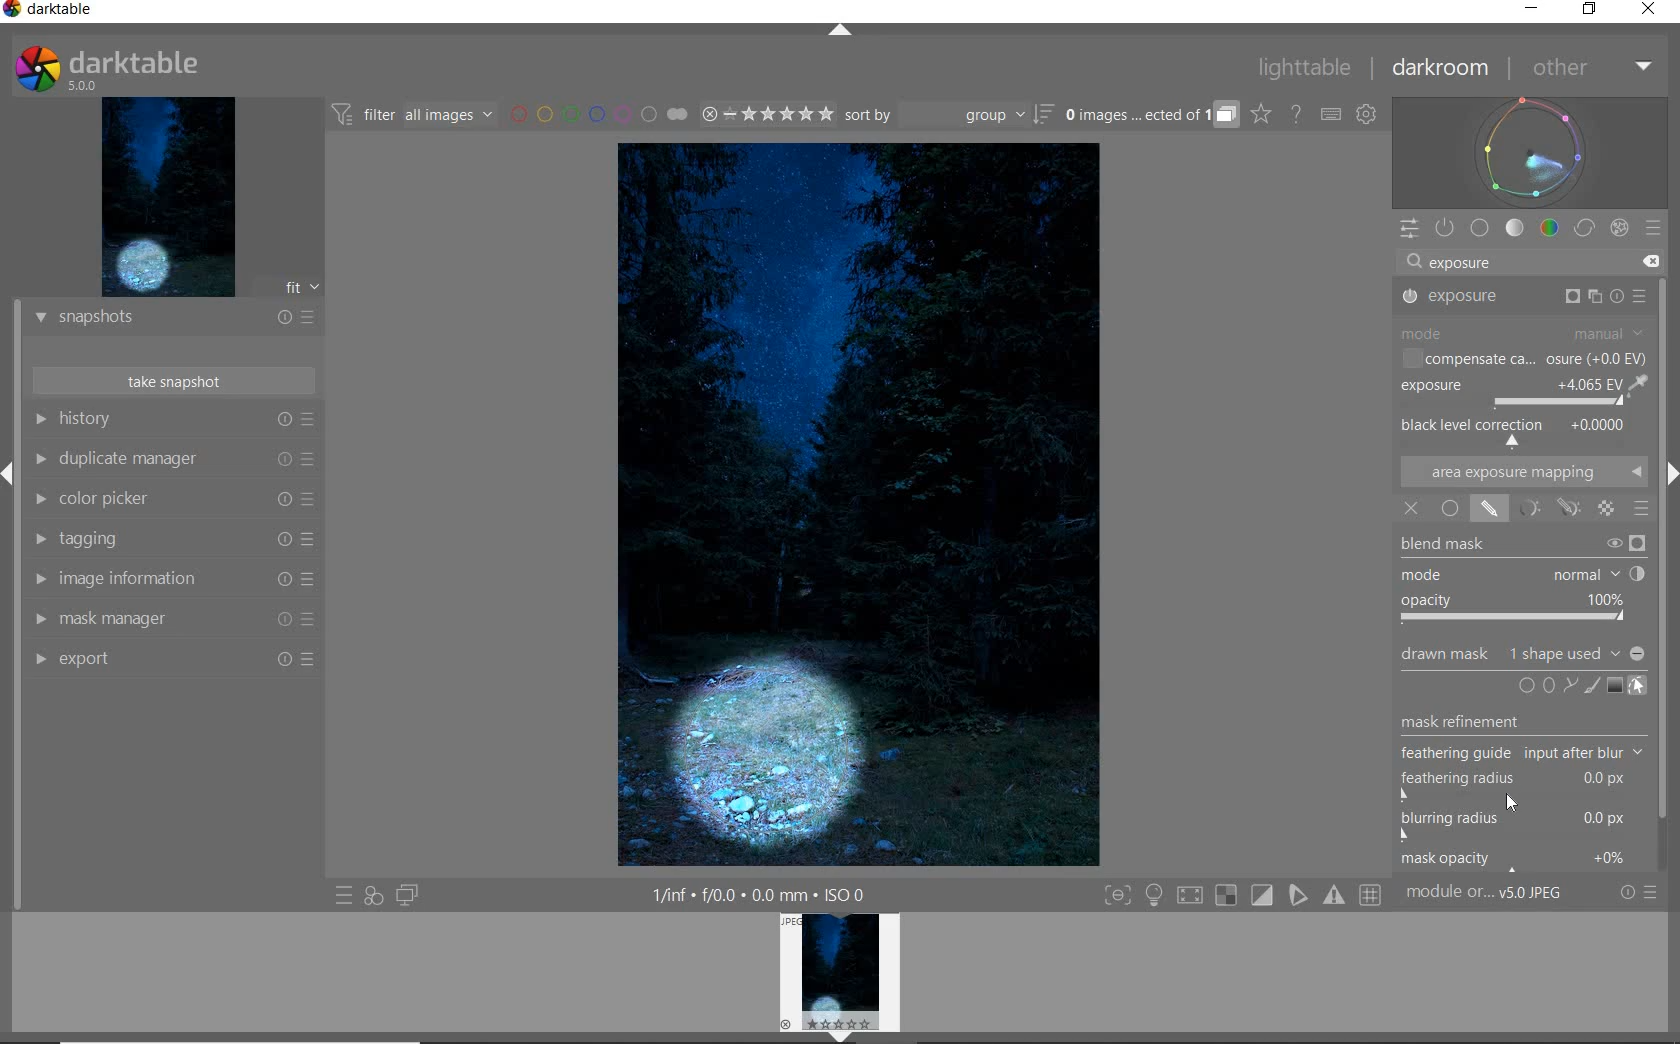 The width and height of the screenshot is (1680, 1044). What do you see at coordinates (1261, 114) in the screenshot?
I see `CLICK TO CHANGE THE OVERLAYS SHOWN ON THUMBNAILS` at bounding box center [1261, 114].